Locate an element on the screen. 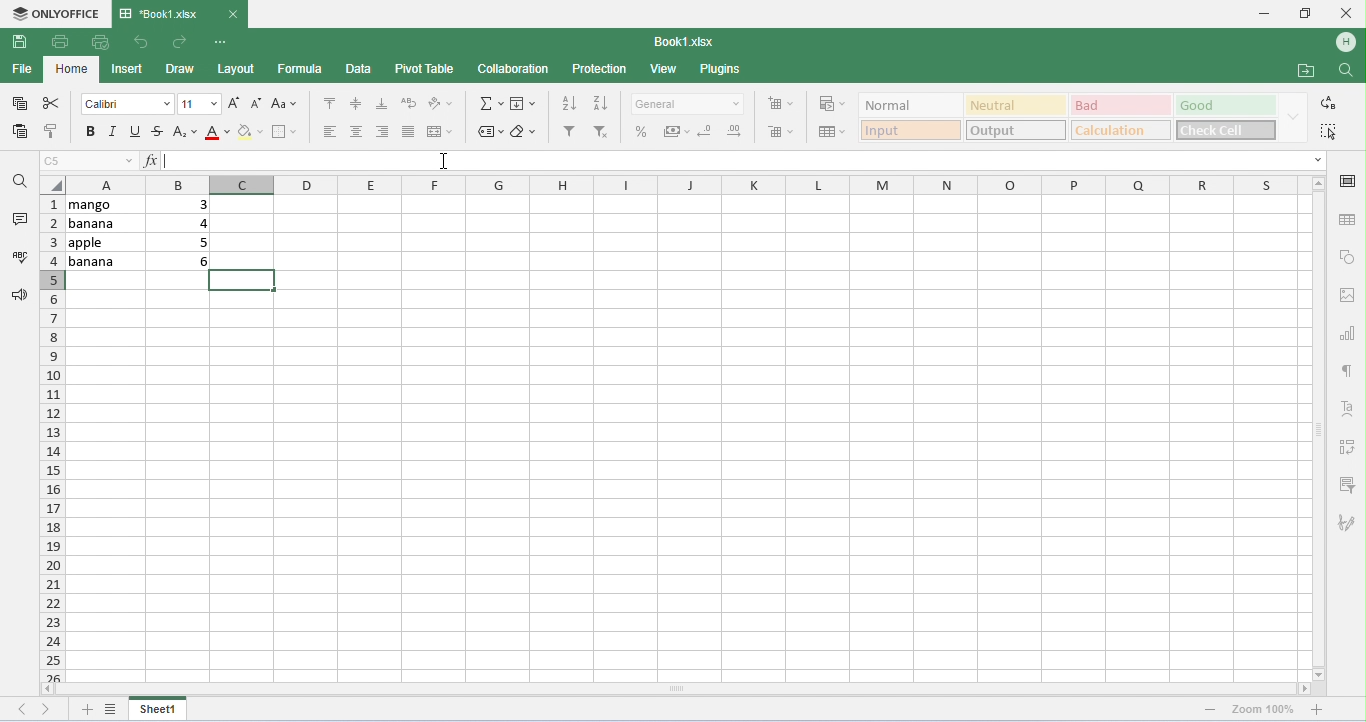  find is located at coordinates (19, 180).